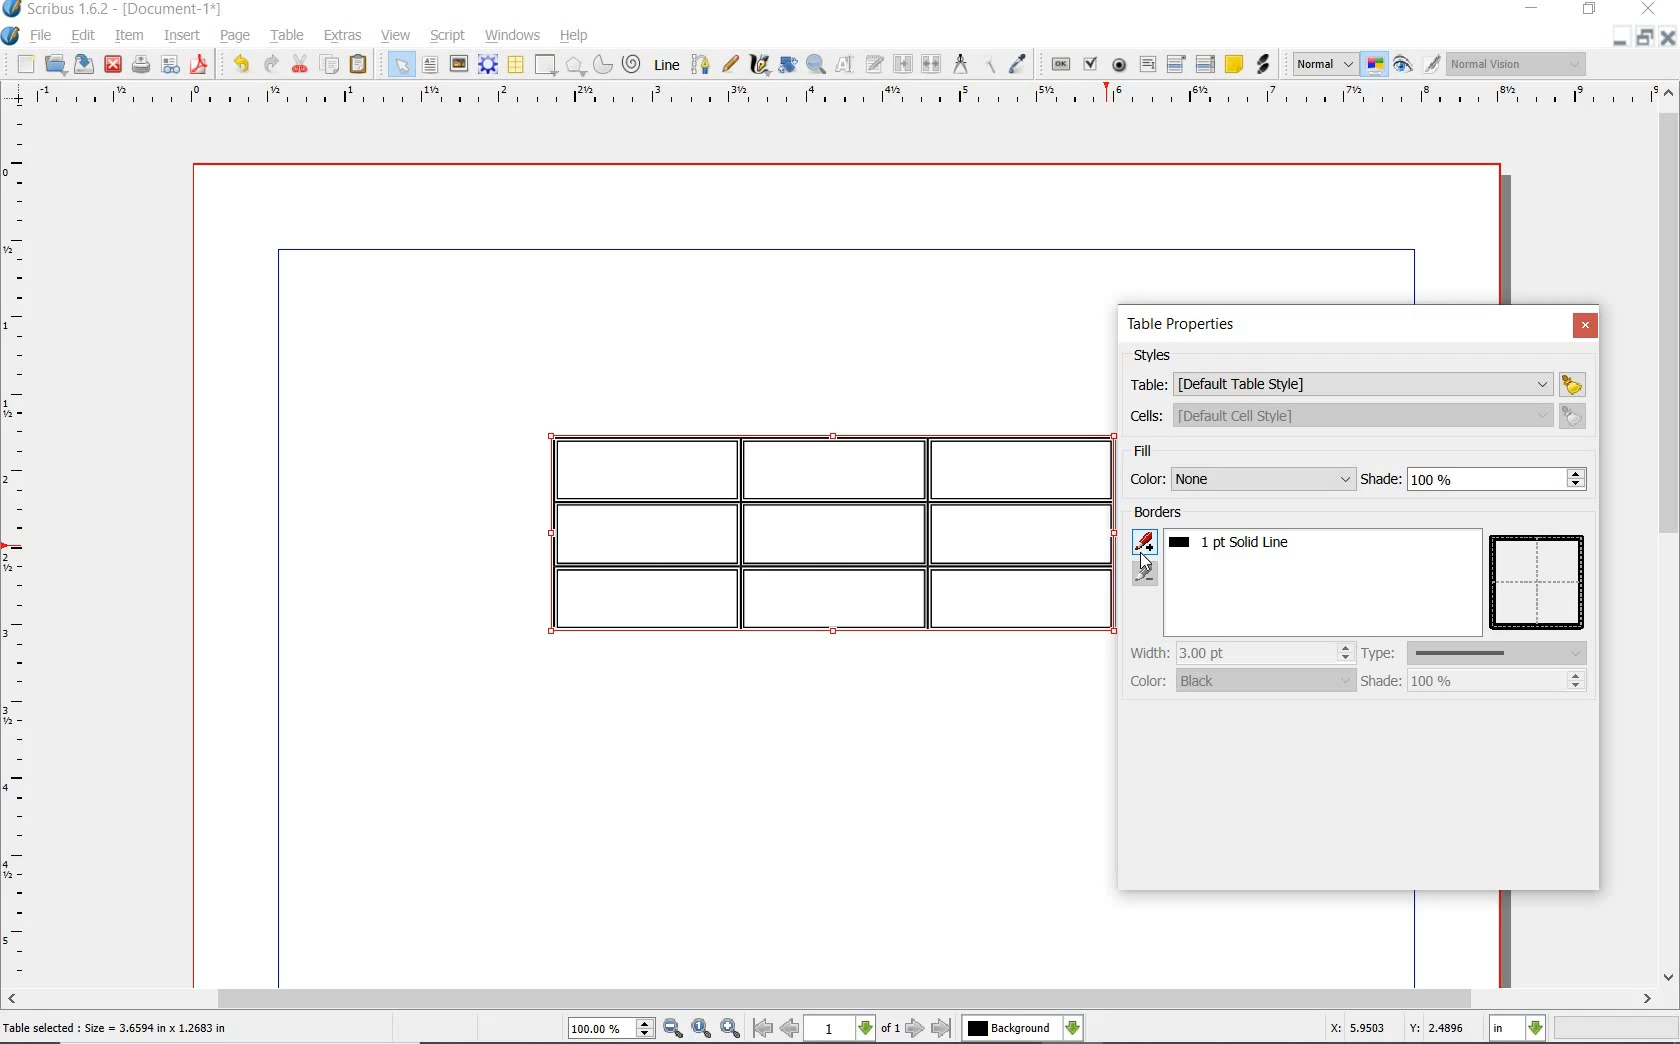 The height and width of the screenshot is (1044, 1680). I want to click on type, so click(1478, 652).